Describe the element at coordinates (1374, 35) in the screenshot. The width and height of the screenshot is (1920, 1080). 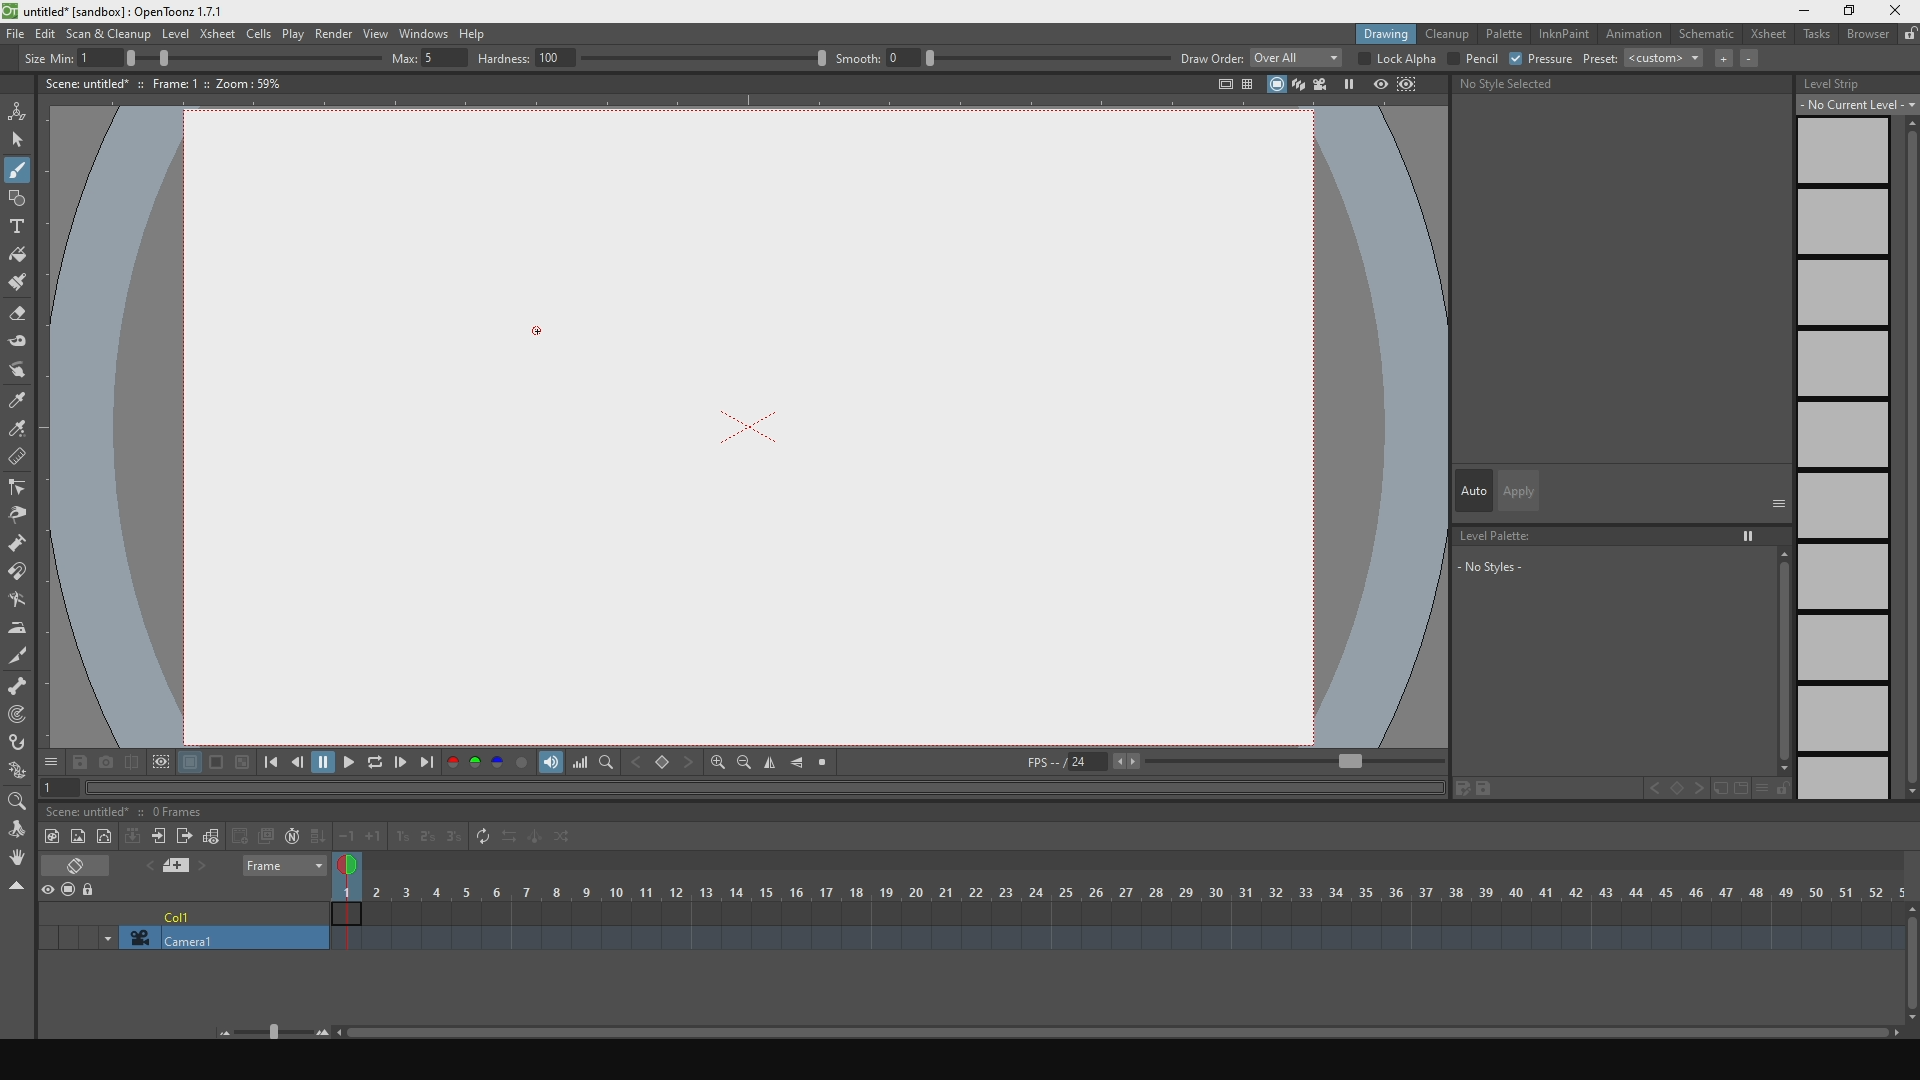
I see `drawing` at that location.